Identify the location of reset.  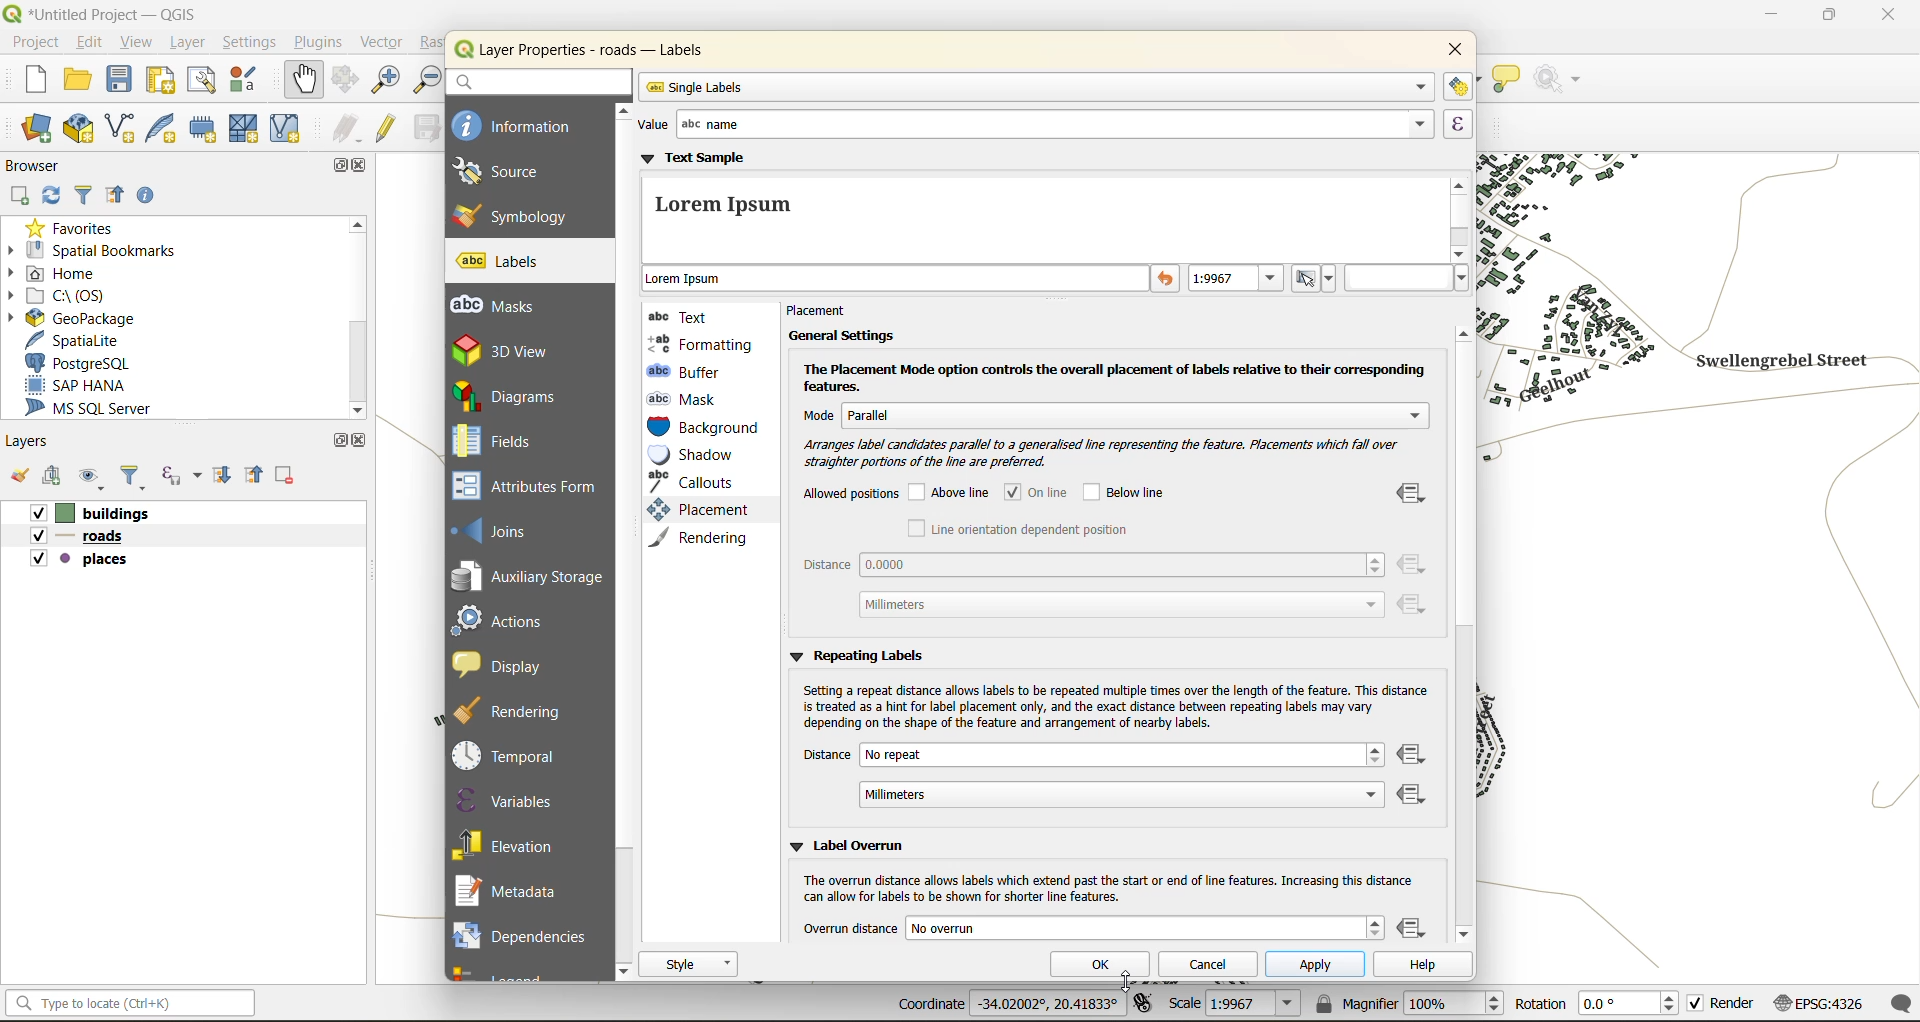
(1167, 280).